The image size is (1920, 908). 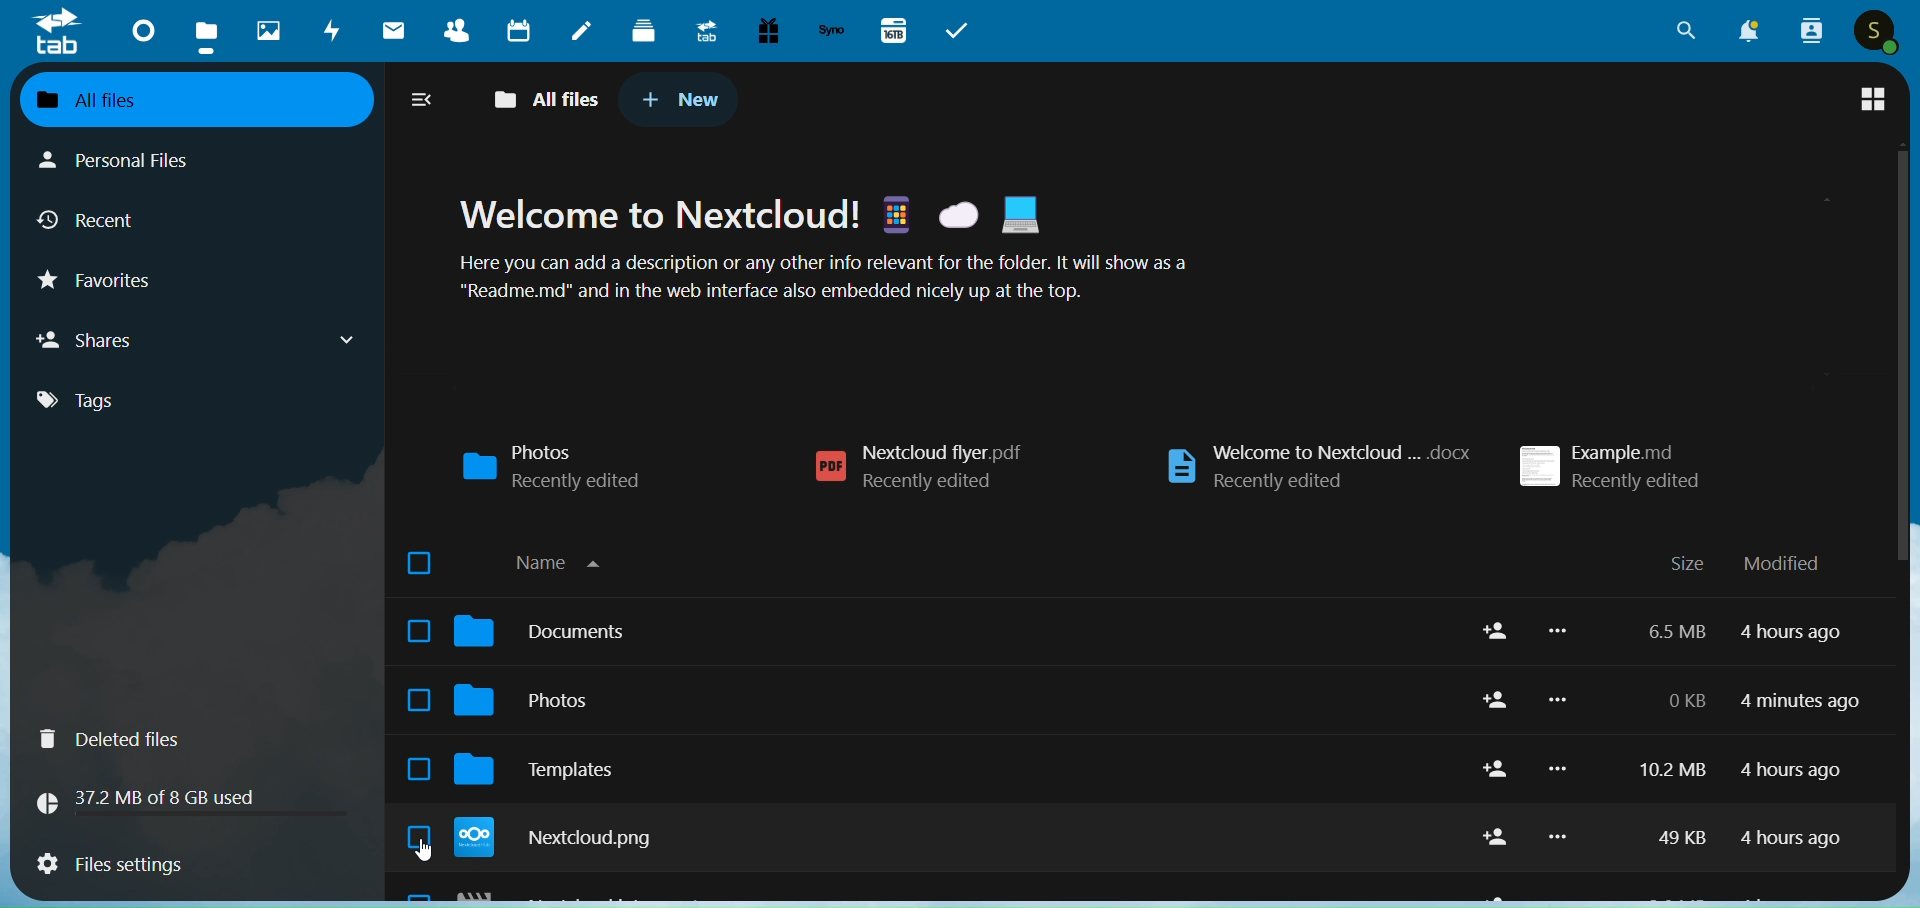 What do you see at coordinates (138, 32) in the screenshot?
I see `dashboard` at bounding box center [138, 32].